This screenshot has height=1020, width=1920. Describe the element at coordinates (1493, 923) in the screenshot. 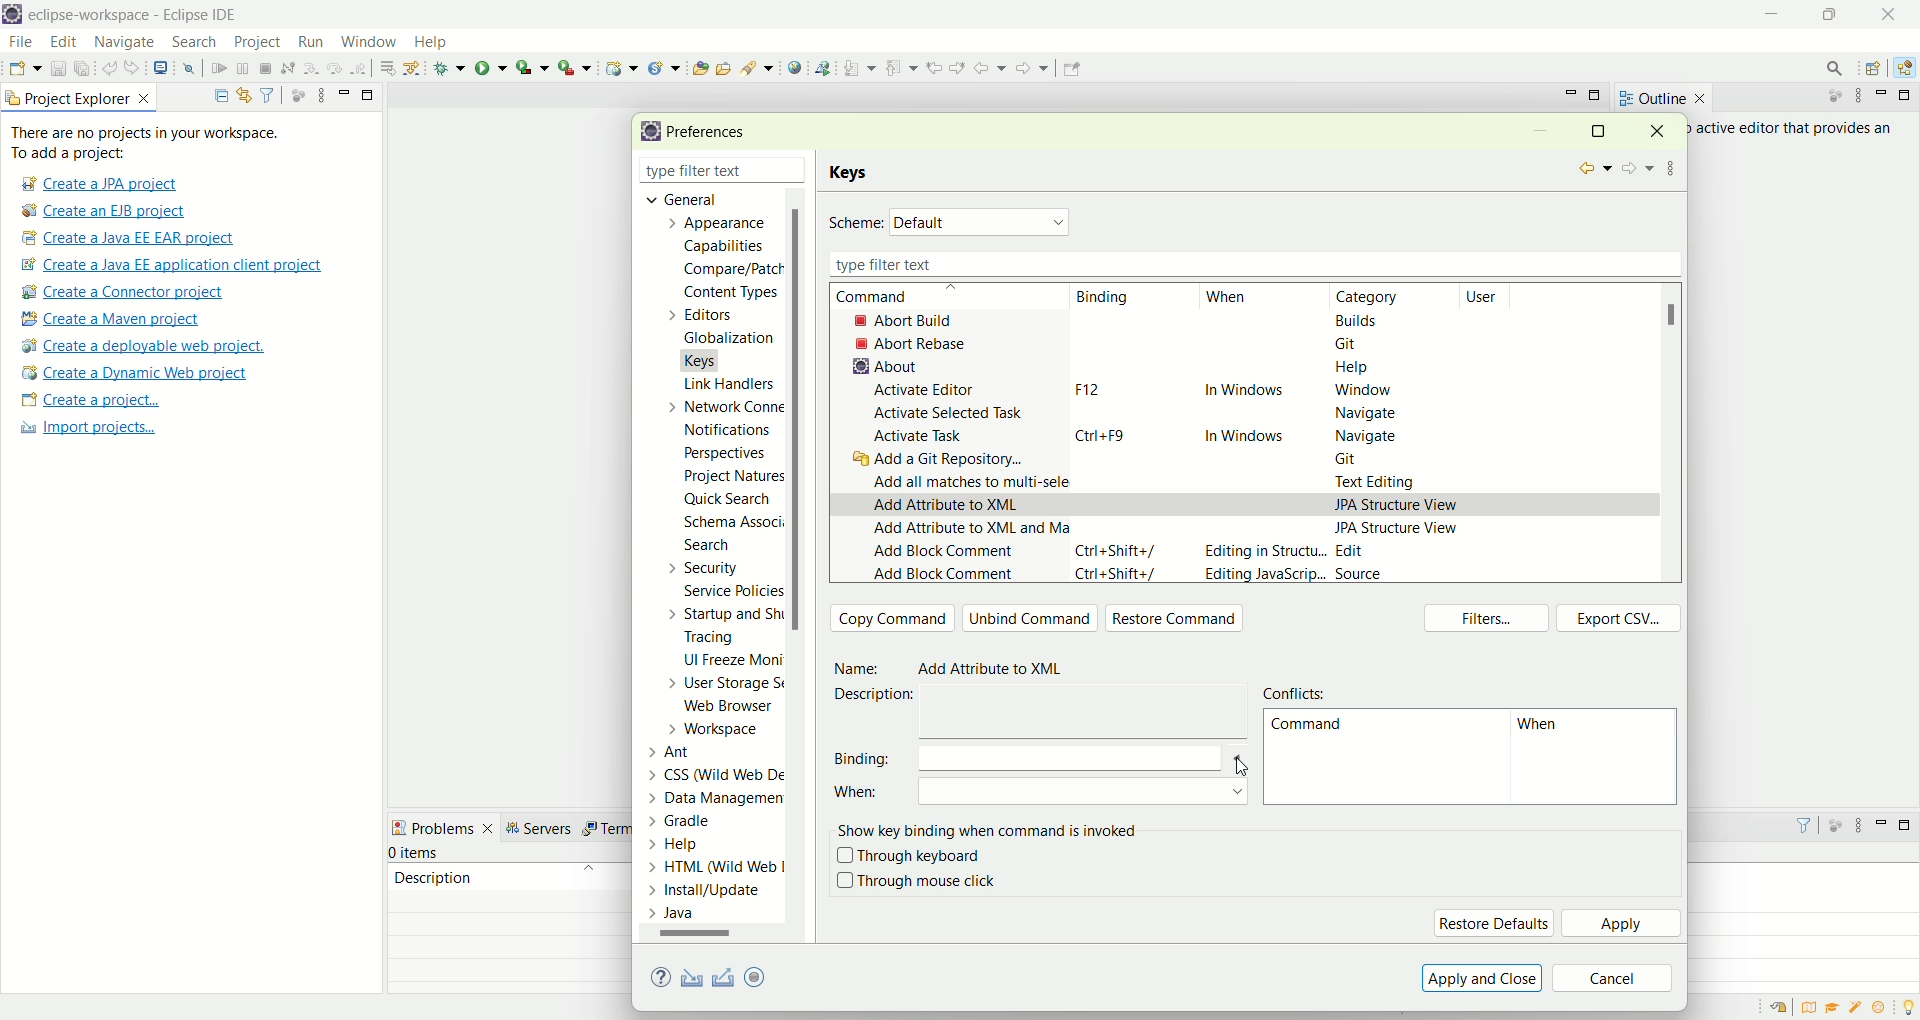

I see `restore default` at that location.